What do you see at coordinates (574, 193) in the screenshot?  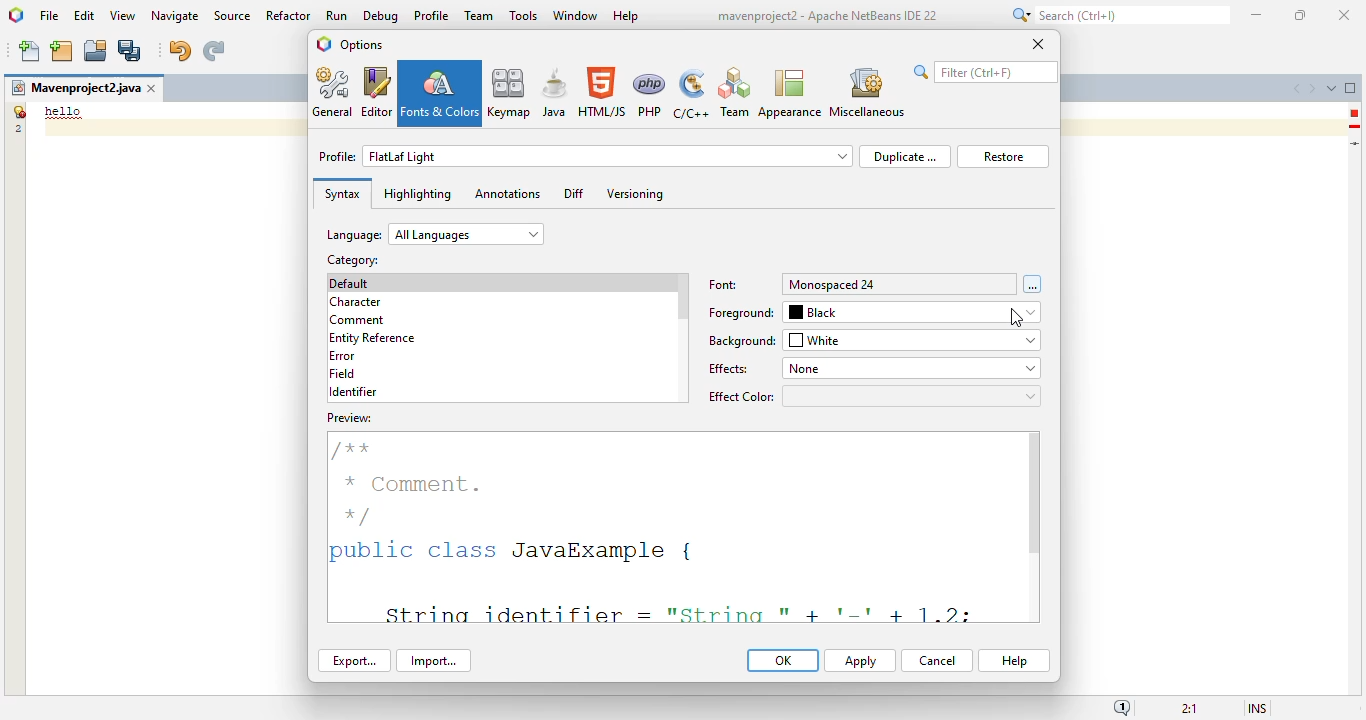 I see `diff` at bounding box center [574, 193].